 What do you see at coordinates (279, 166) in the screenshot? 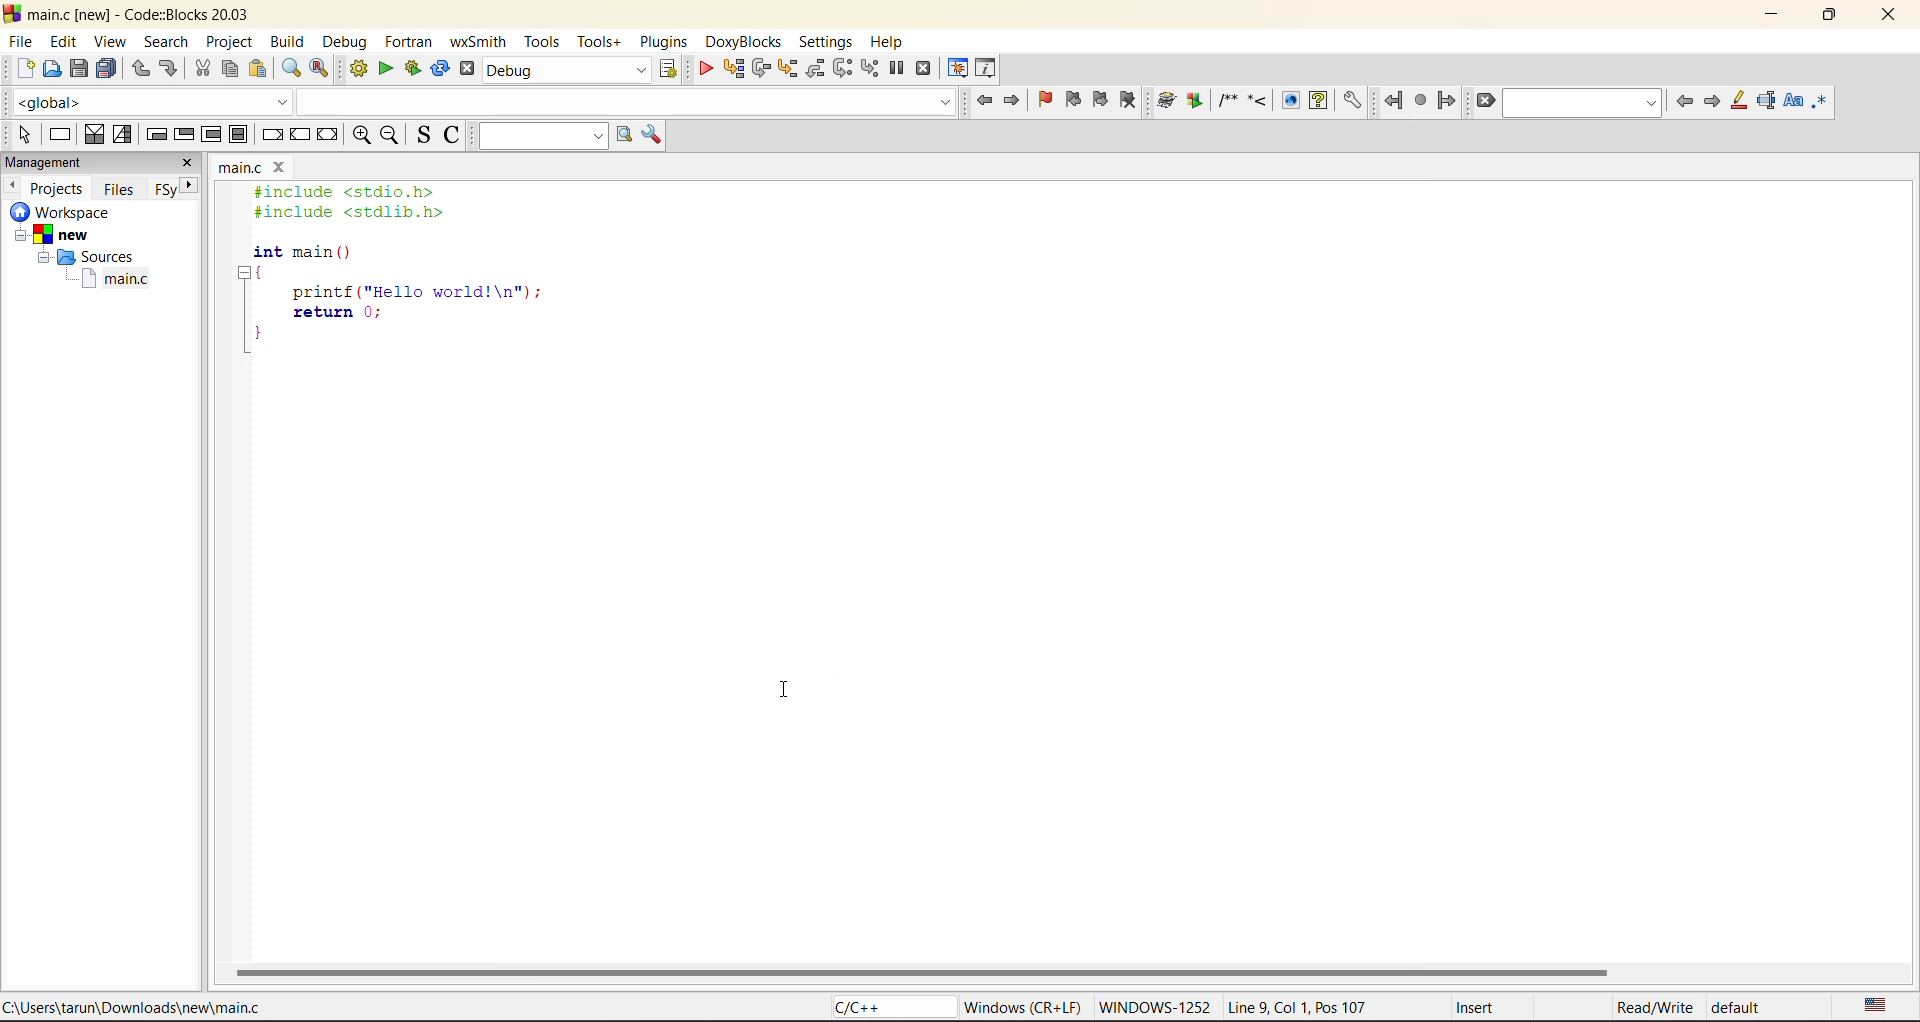
I see `close` at bounding box center [279, 166].